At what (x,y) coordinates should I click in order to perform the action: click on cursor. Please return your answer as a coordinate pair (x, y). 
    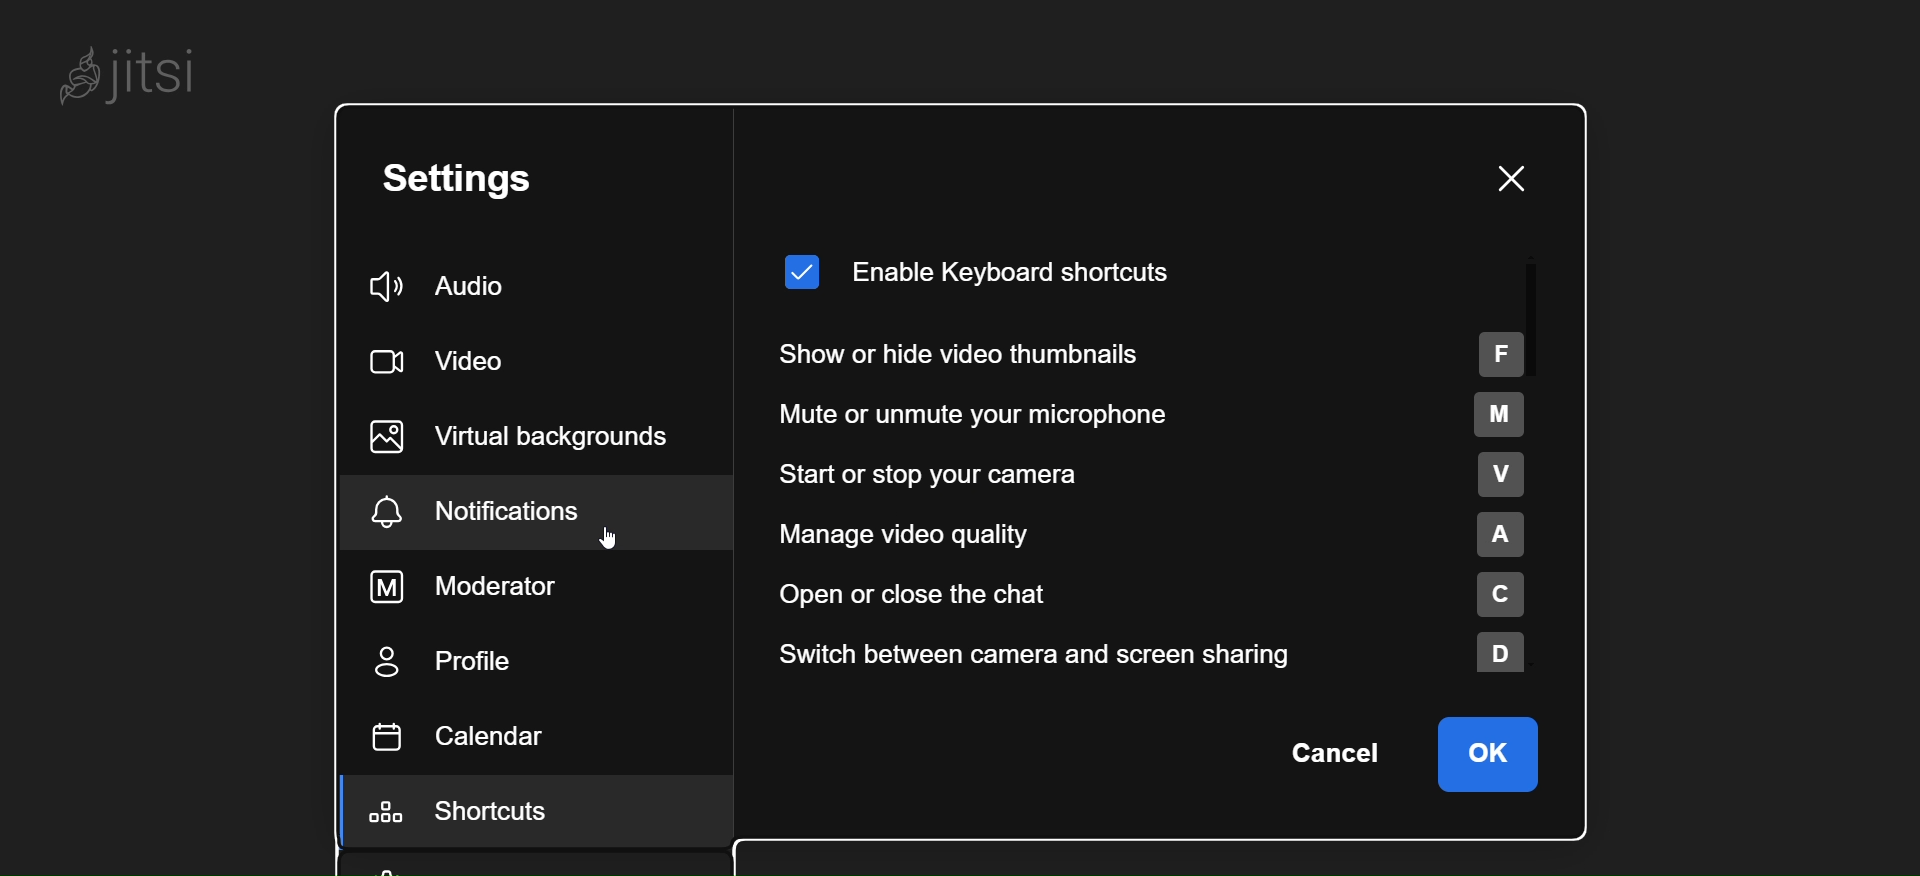
    Looking at the image, I should click on (636, 539).